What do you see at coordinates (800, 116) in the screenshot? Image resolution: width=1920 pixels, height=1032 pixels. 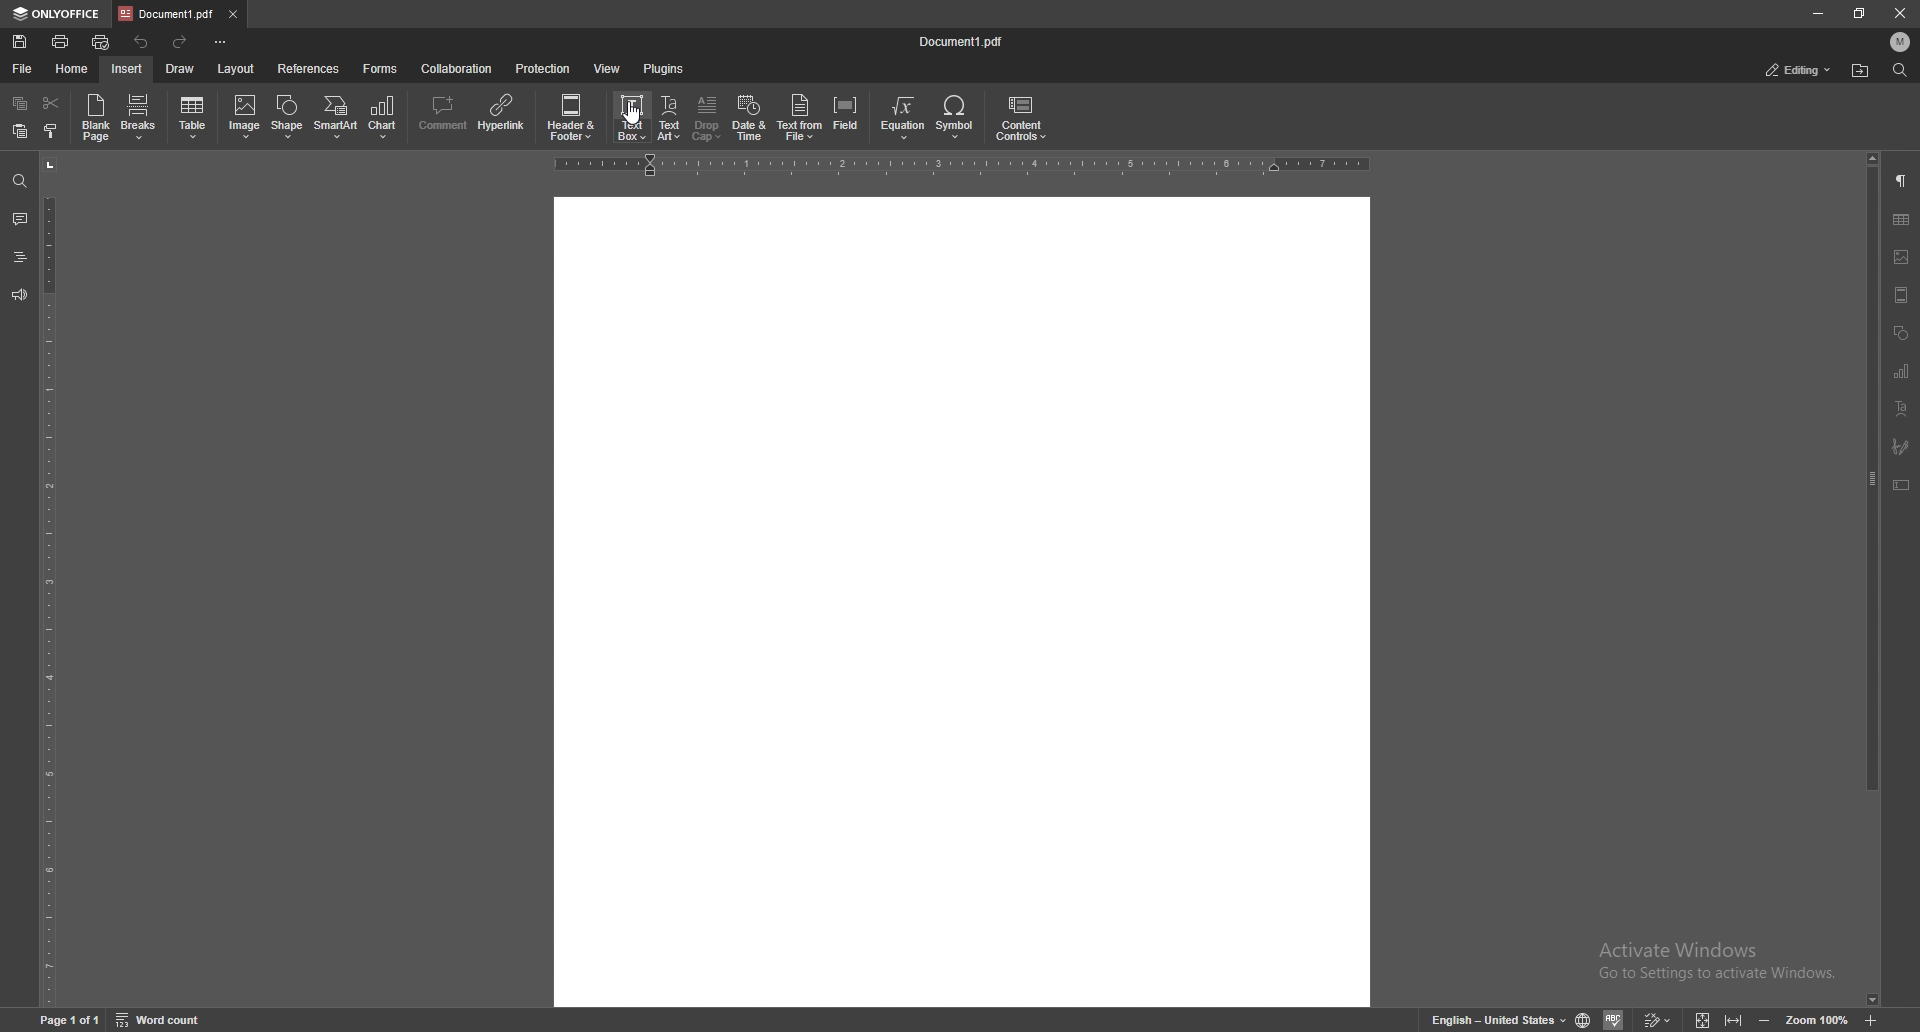 I see `text from file` at bounding box center [800, 116].